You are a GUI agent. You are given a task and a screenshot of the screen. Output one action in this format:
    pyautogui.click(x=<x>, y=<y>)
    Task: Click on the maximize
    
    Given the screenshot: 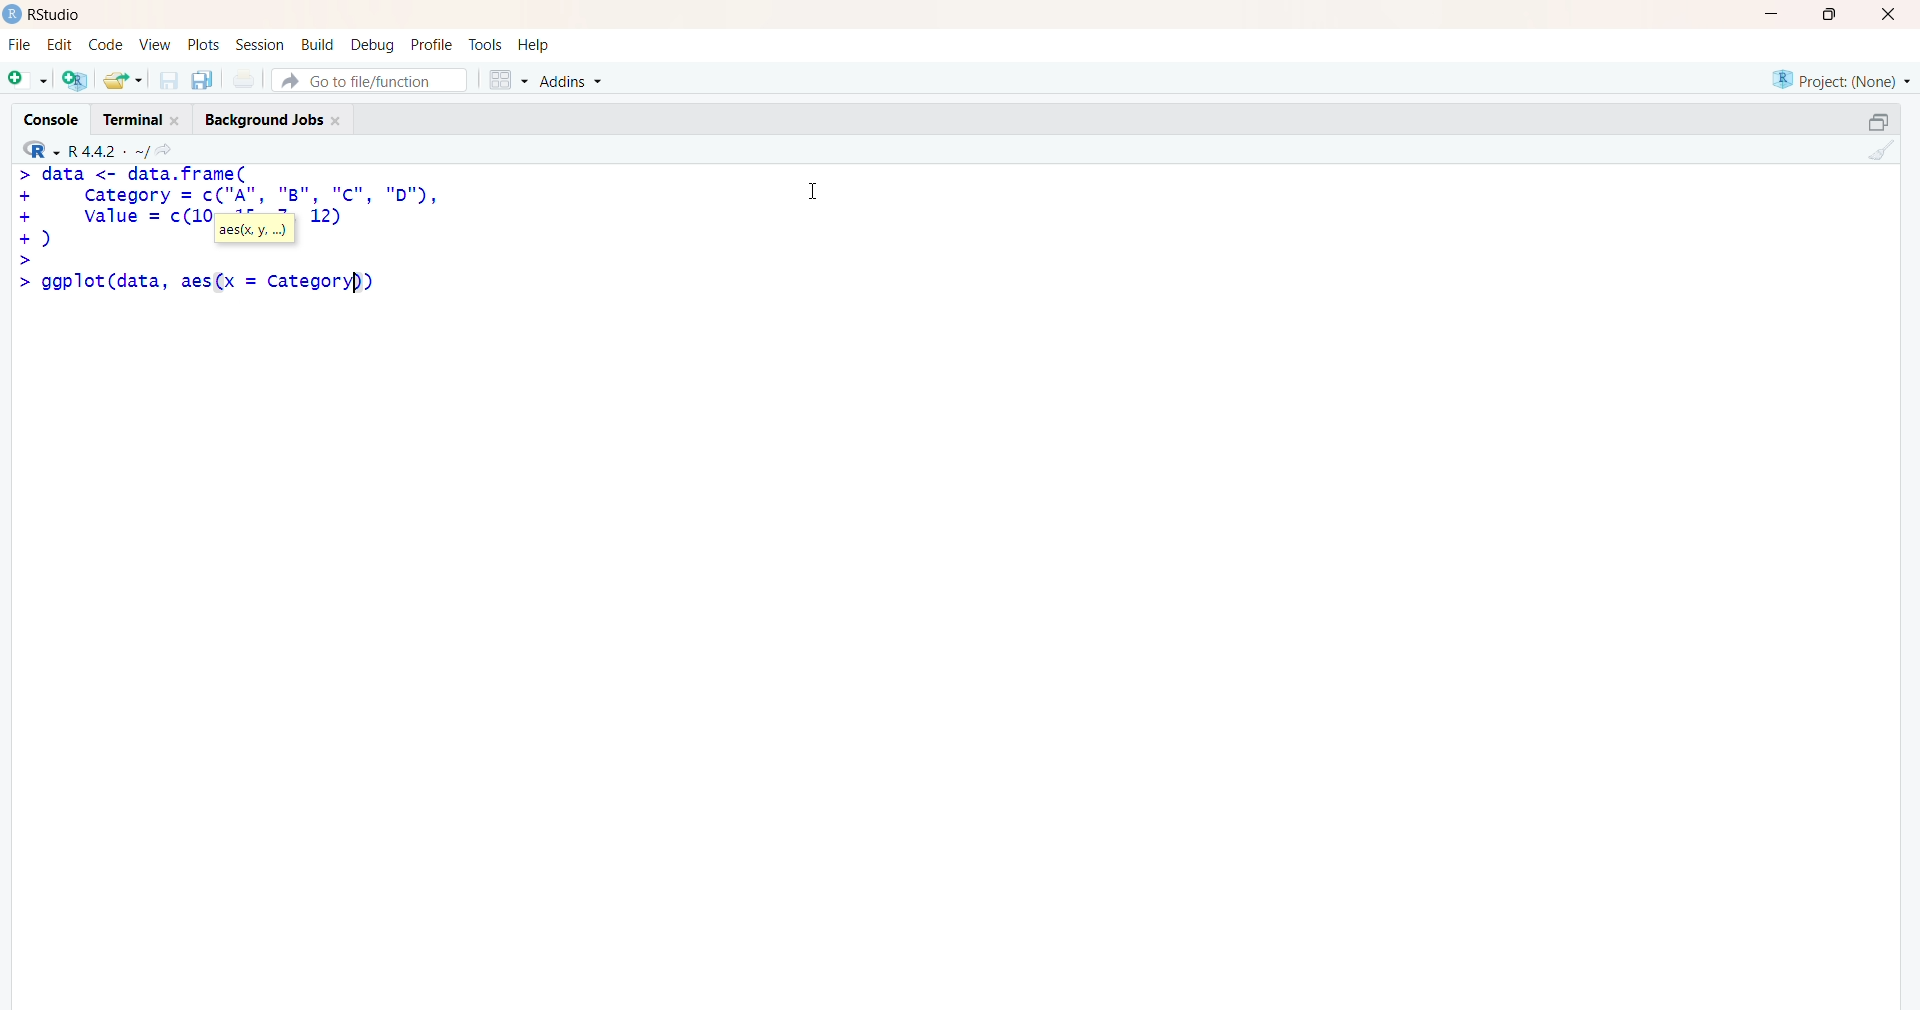 What is the action you would take?
    pyautogui.click(x=1878, y=122)
    